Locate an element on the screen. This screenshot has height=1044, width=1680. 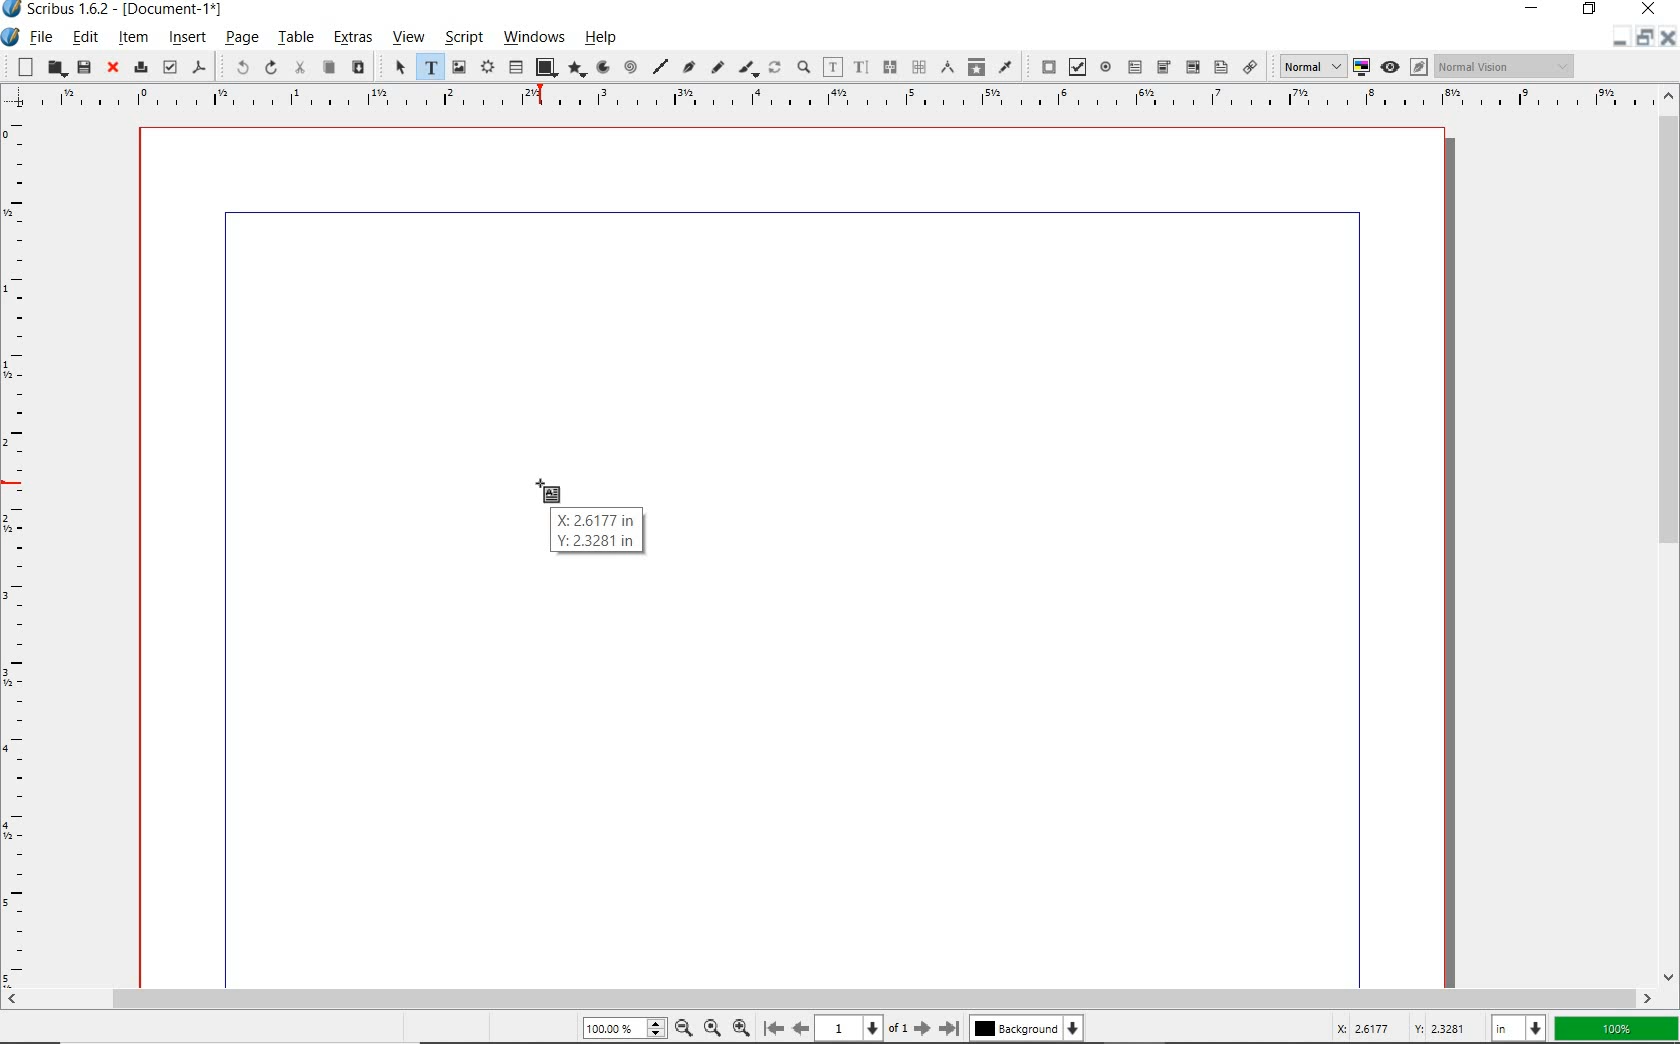
select item is located at coordinates (399, 67).